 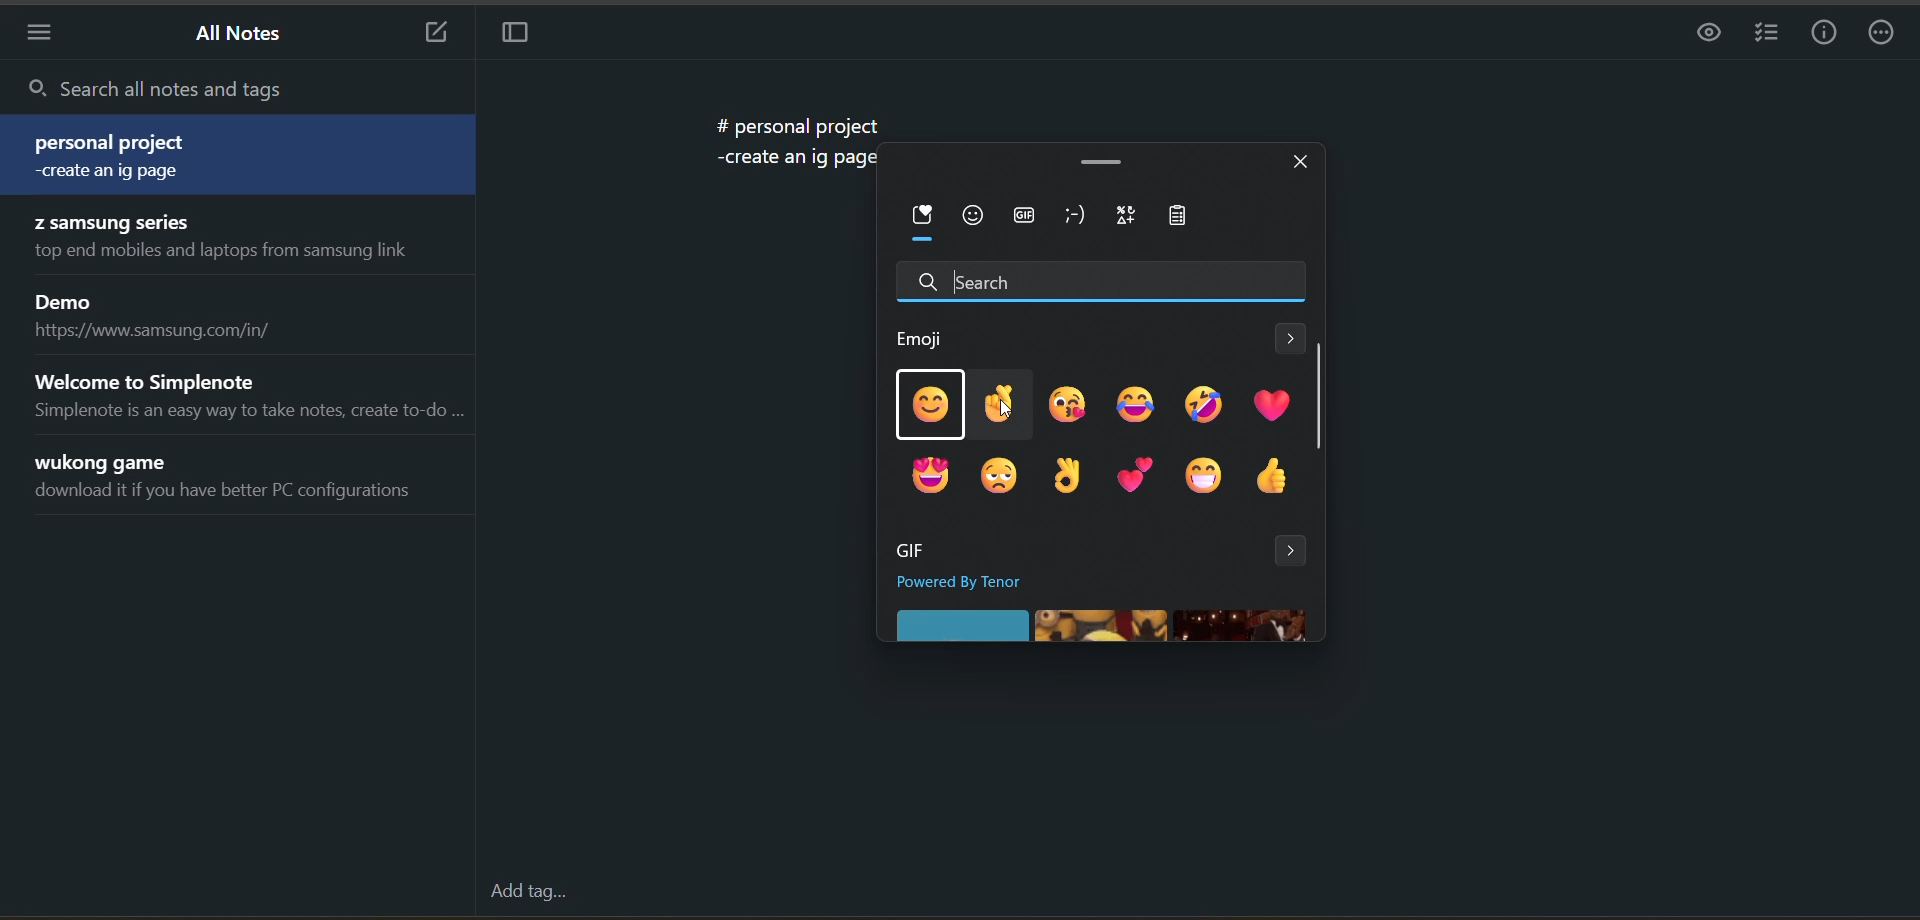 What do you see at coordinates (1827, 32) in the screenshot?
I see `info` at bounding box center [1827, 32].